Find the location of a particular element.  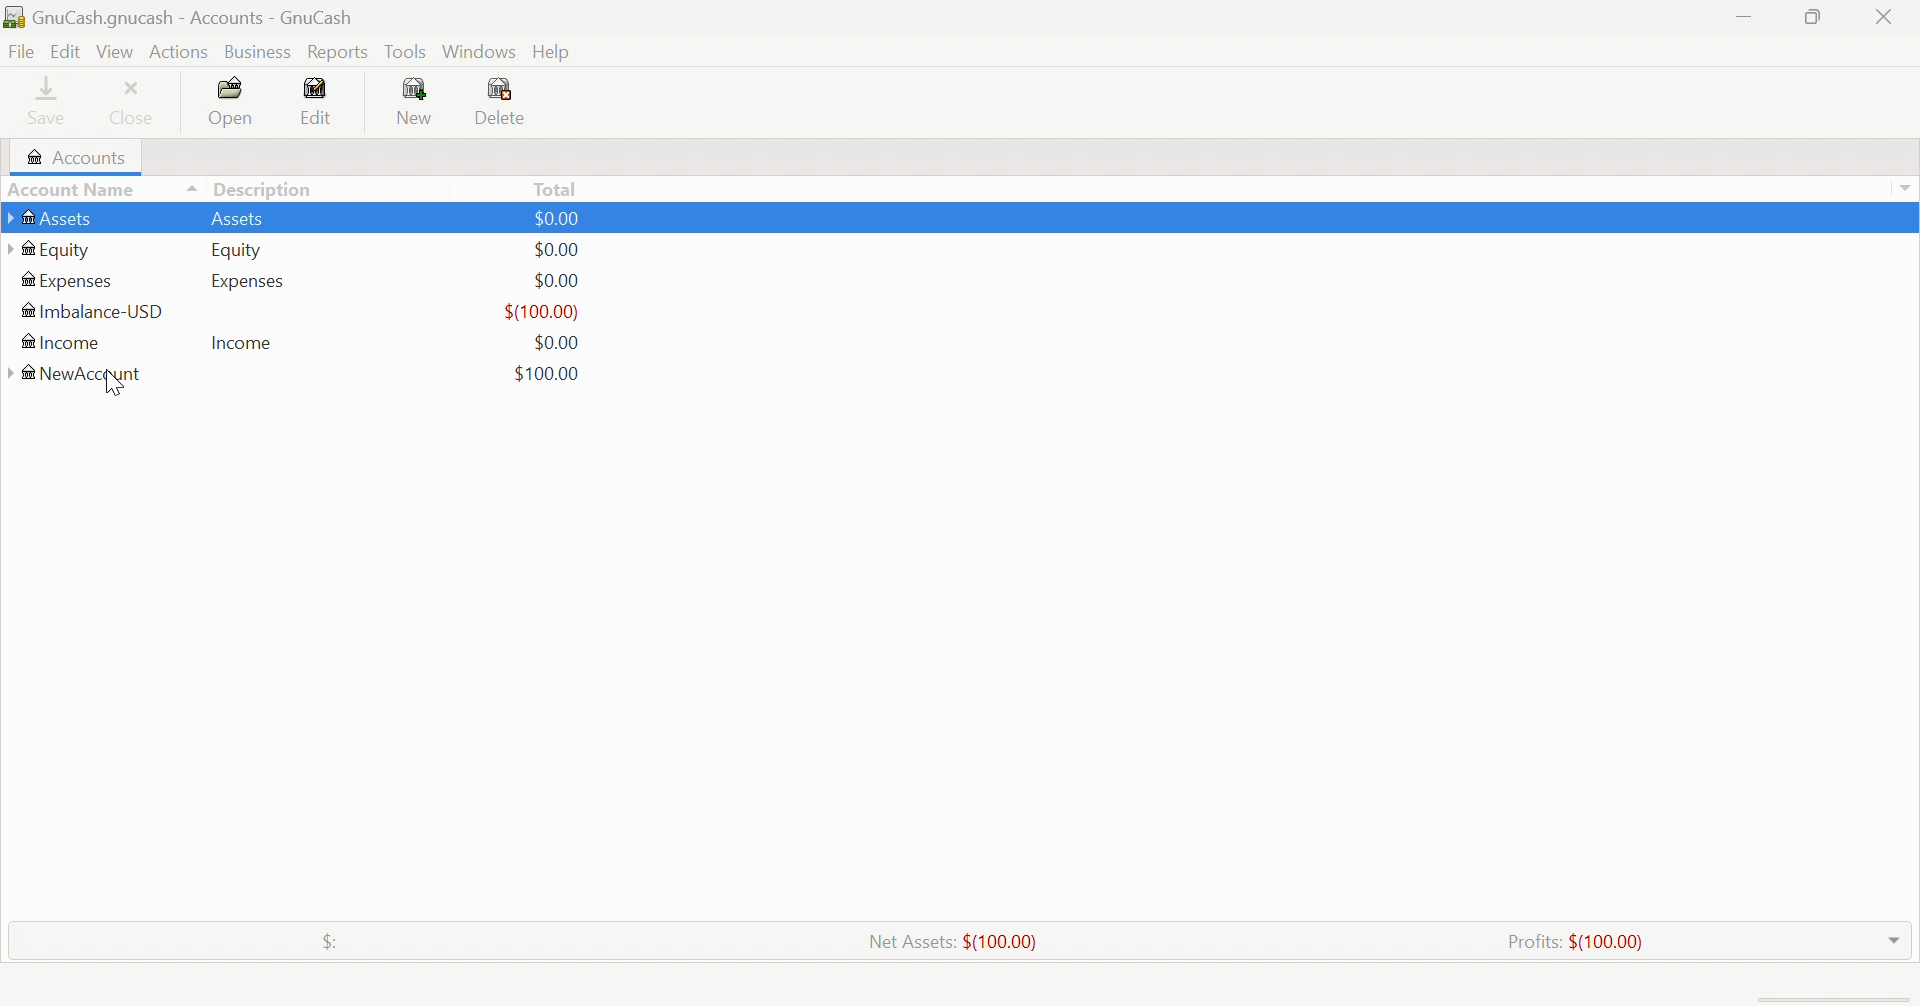

Expenses is located at coordinates (65, 283).